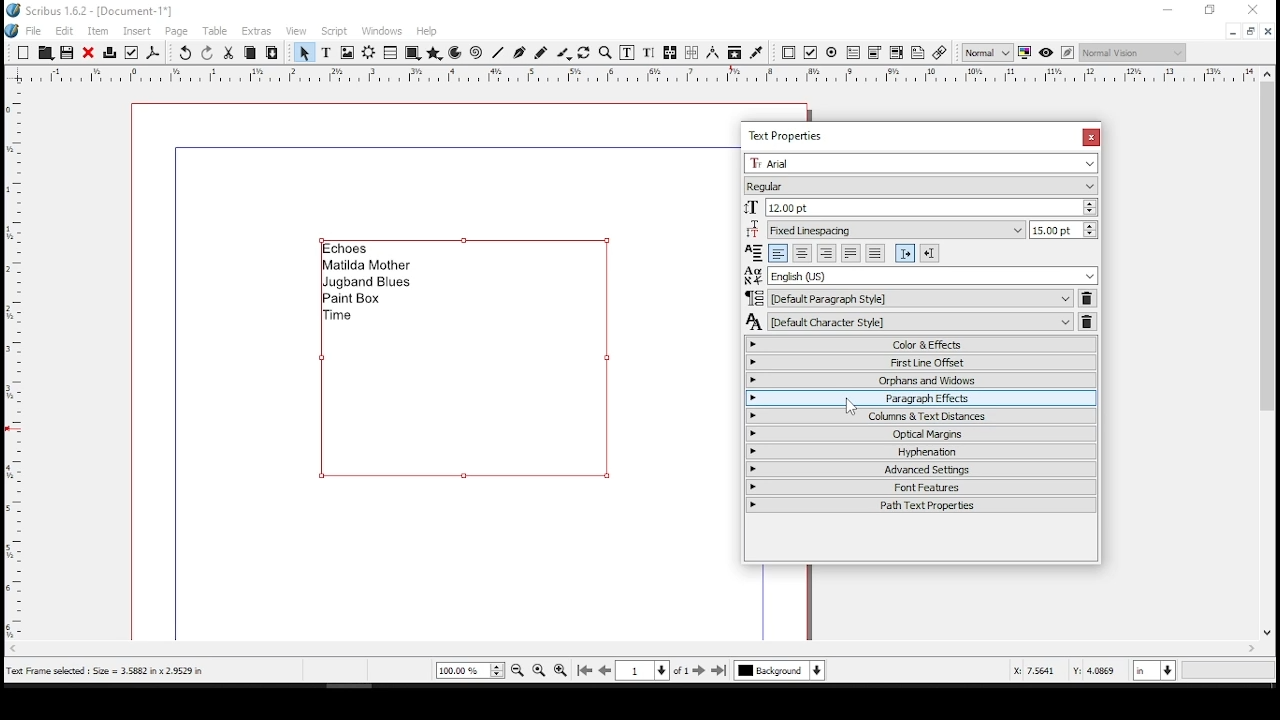 The width and height of the screenshot is (1280, 720). What do you see at coordinates (699, 670) in the screenshot?
I see `next page` at bounding box center [699, 670].